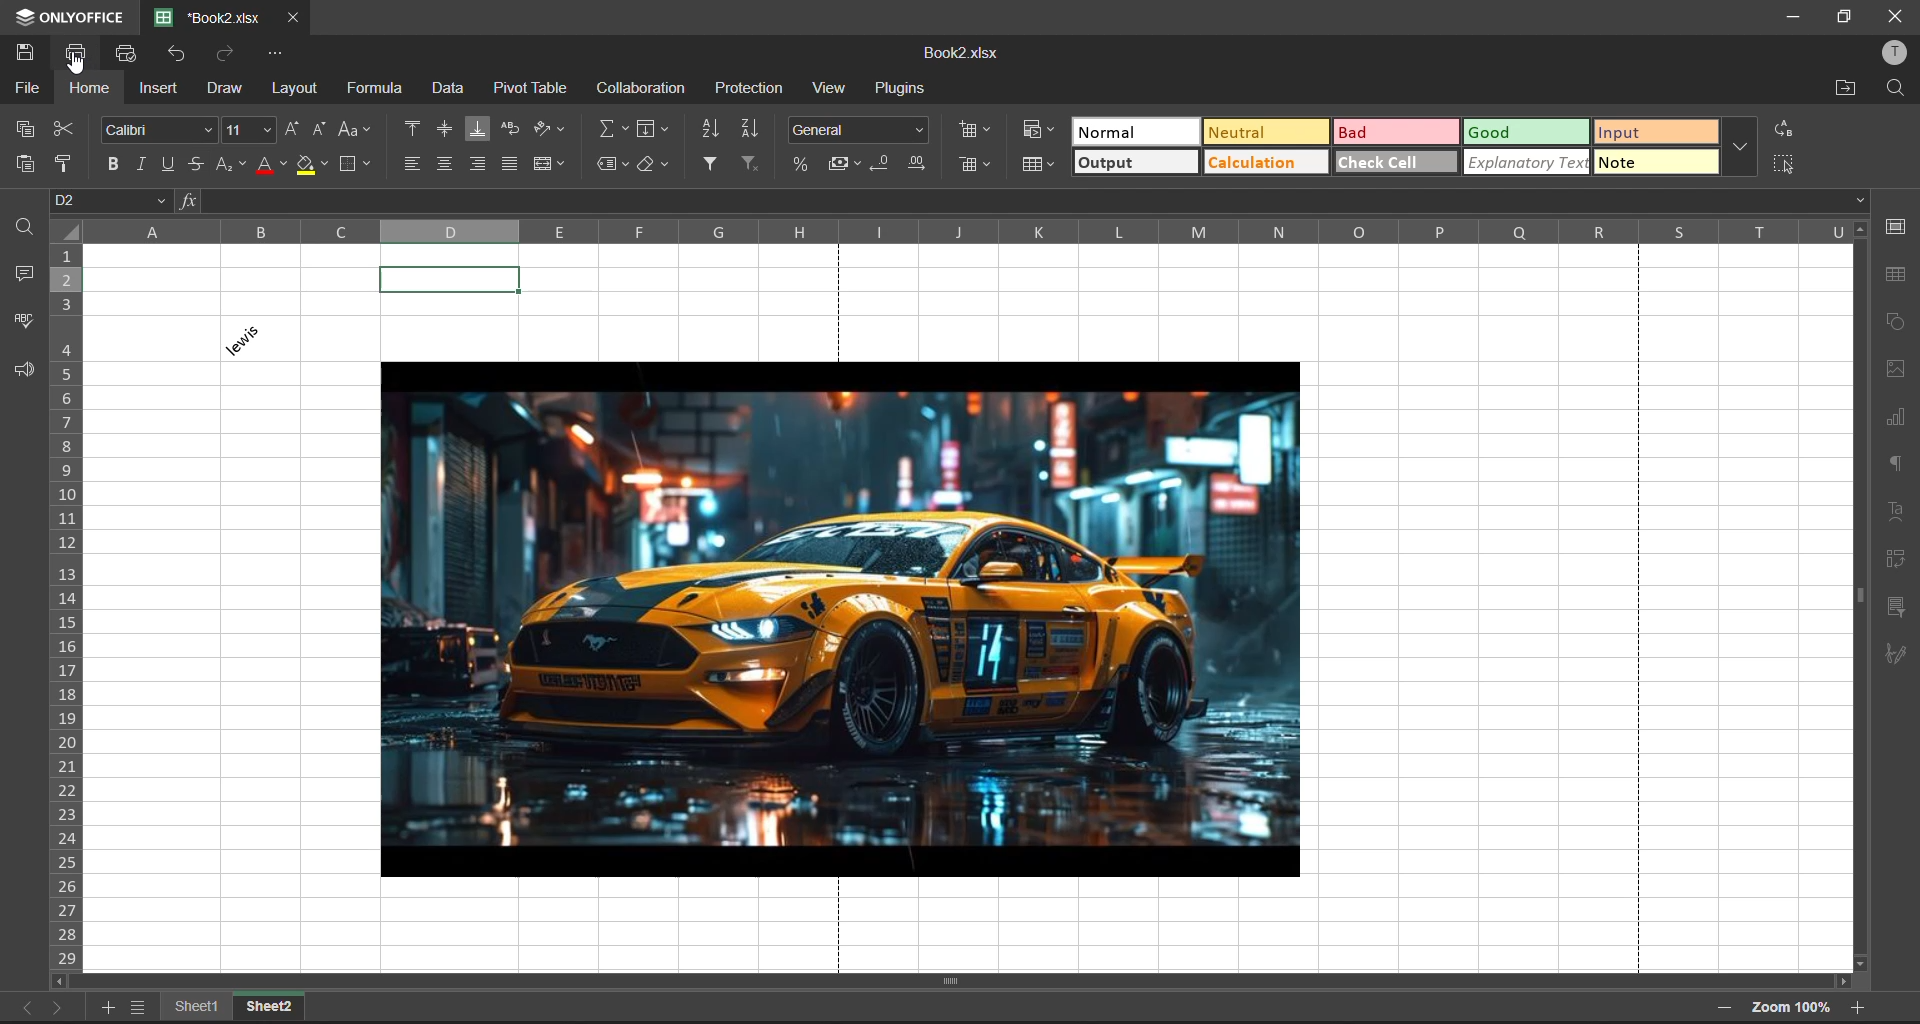 The width and height of the screenshot is (1920, 1024). I want to click on conditional formatting, so click(1040, 131).